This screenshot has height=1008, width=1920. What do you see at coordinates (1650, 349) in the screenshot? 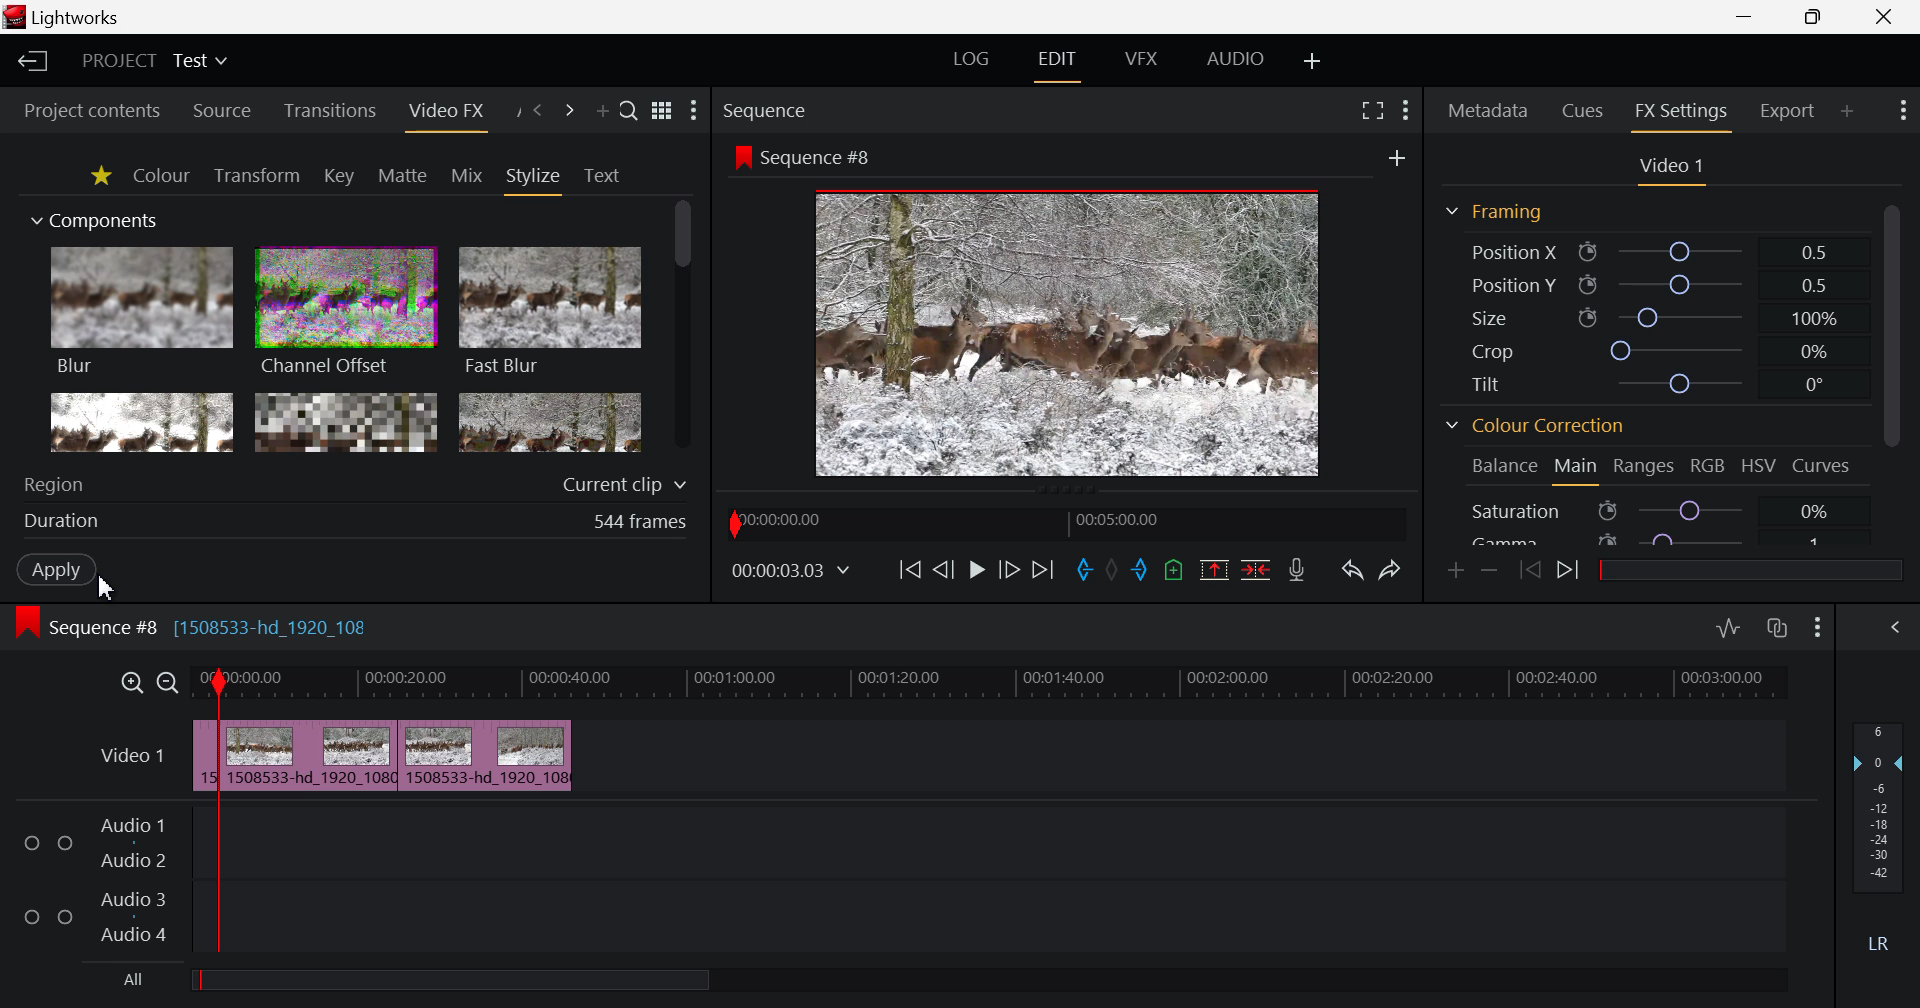
I see `Crop` at bounding box center [1650, 349].